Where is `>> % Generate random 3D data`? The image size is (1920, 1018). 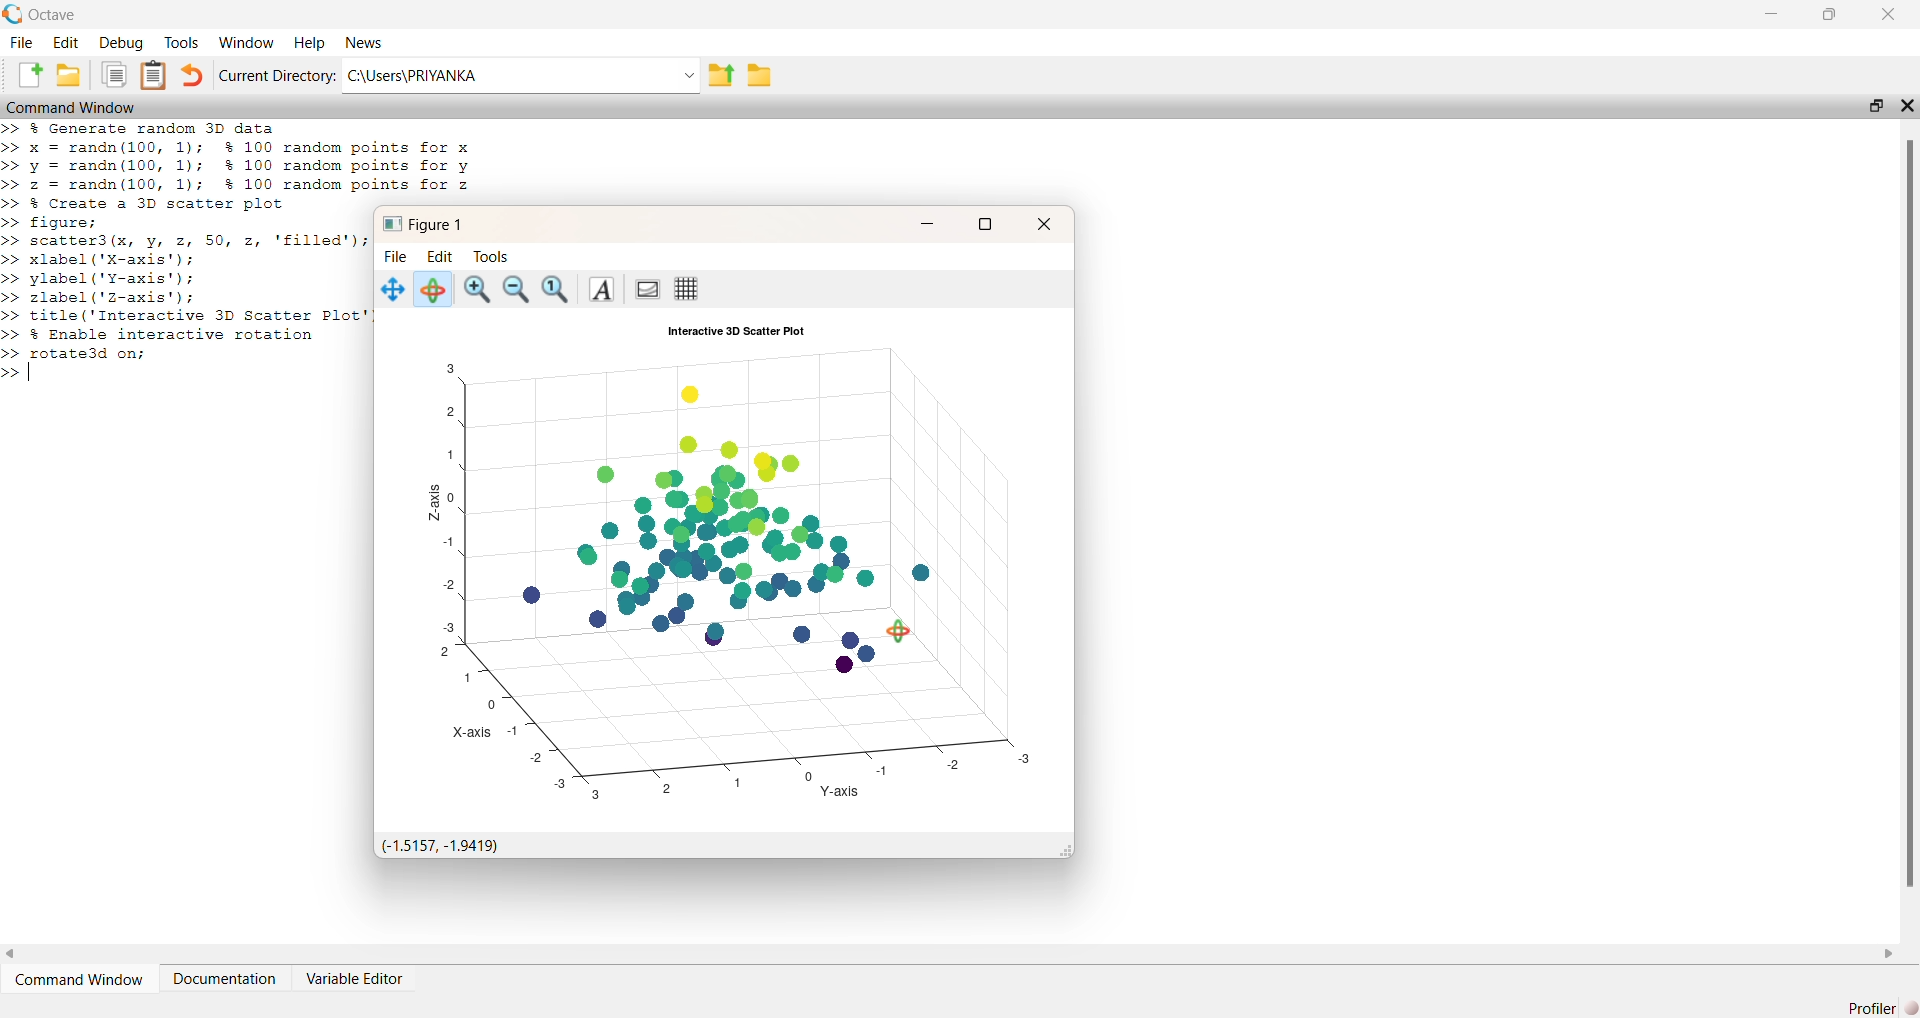 >> % Generate random 3D data is located at coordinates (142, 128).